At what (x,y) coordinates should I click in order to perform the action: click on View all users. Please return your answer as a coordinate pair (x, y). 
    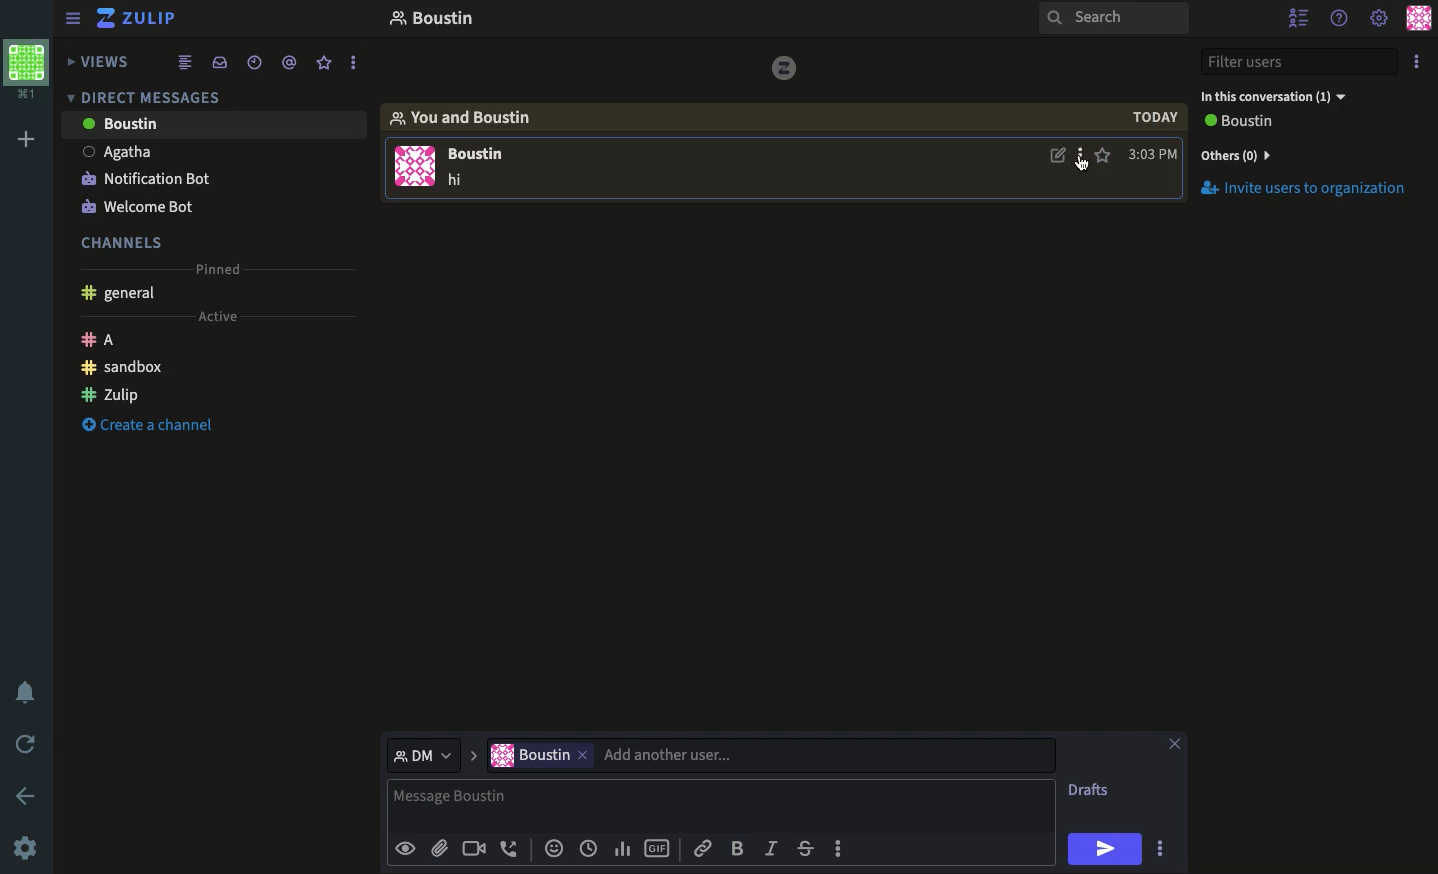
    Looking at the image, I should click on (1250, 123).